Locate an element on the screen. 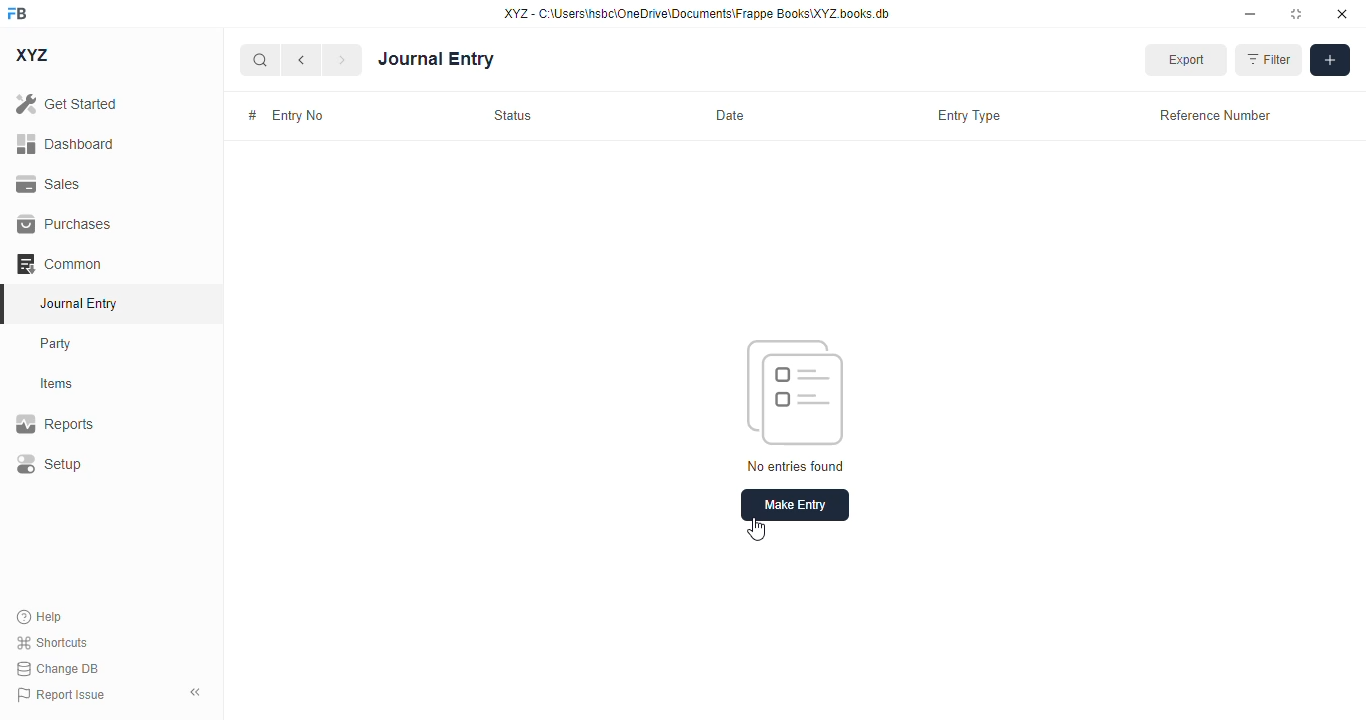 The image size is (1366, 720). help is located at coordinates (40, 617).